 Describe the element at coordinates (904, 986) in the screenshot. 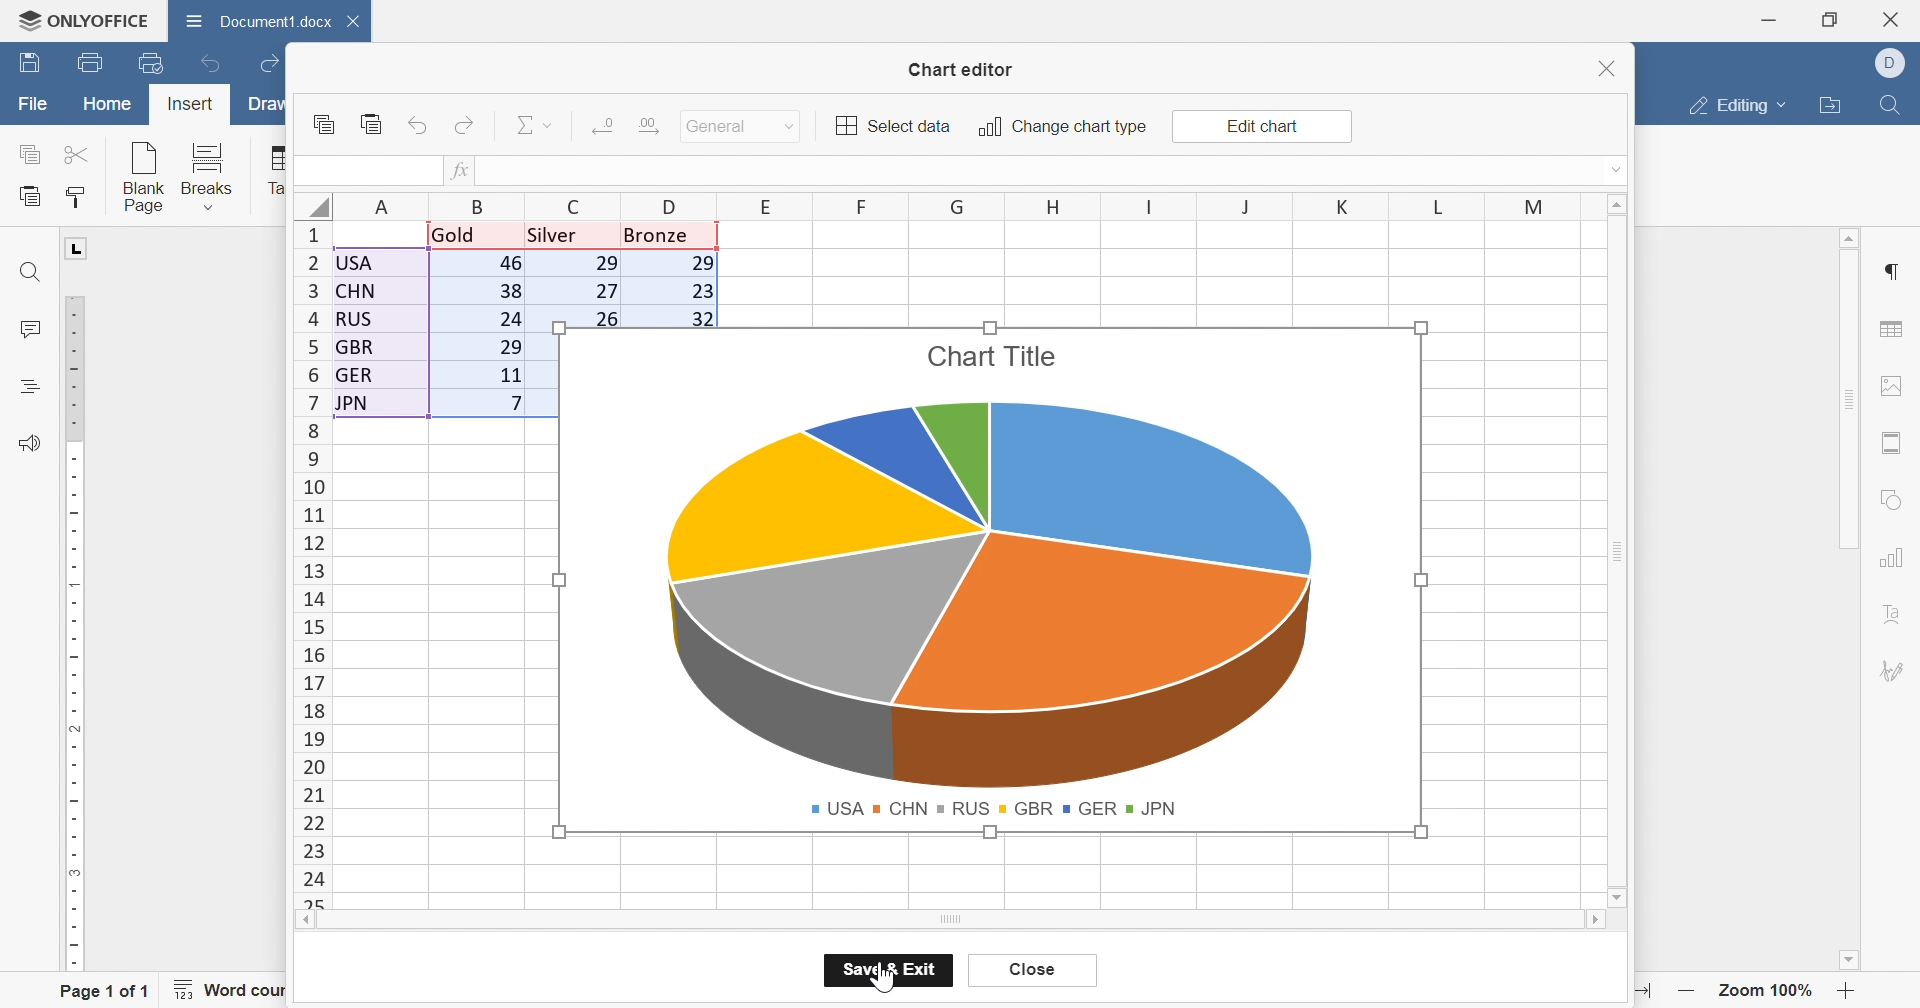

I see `cursor` at that location.